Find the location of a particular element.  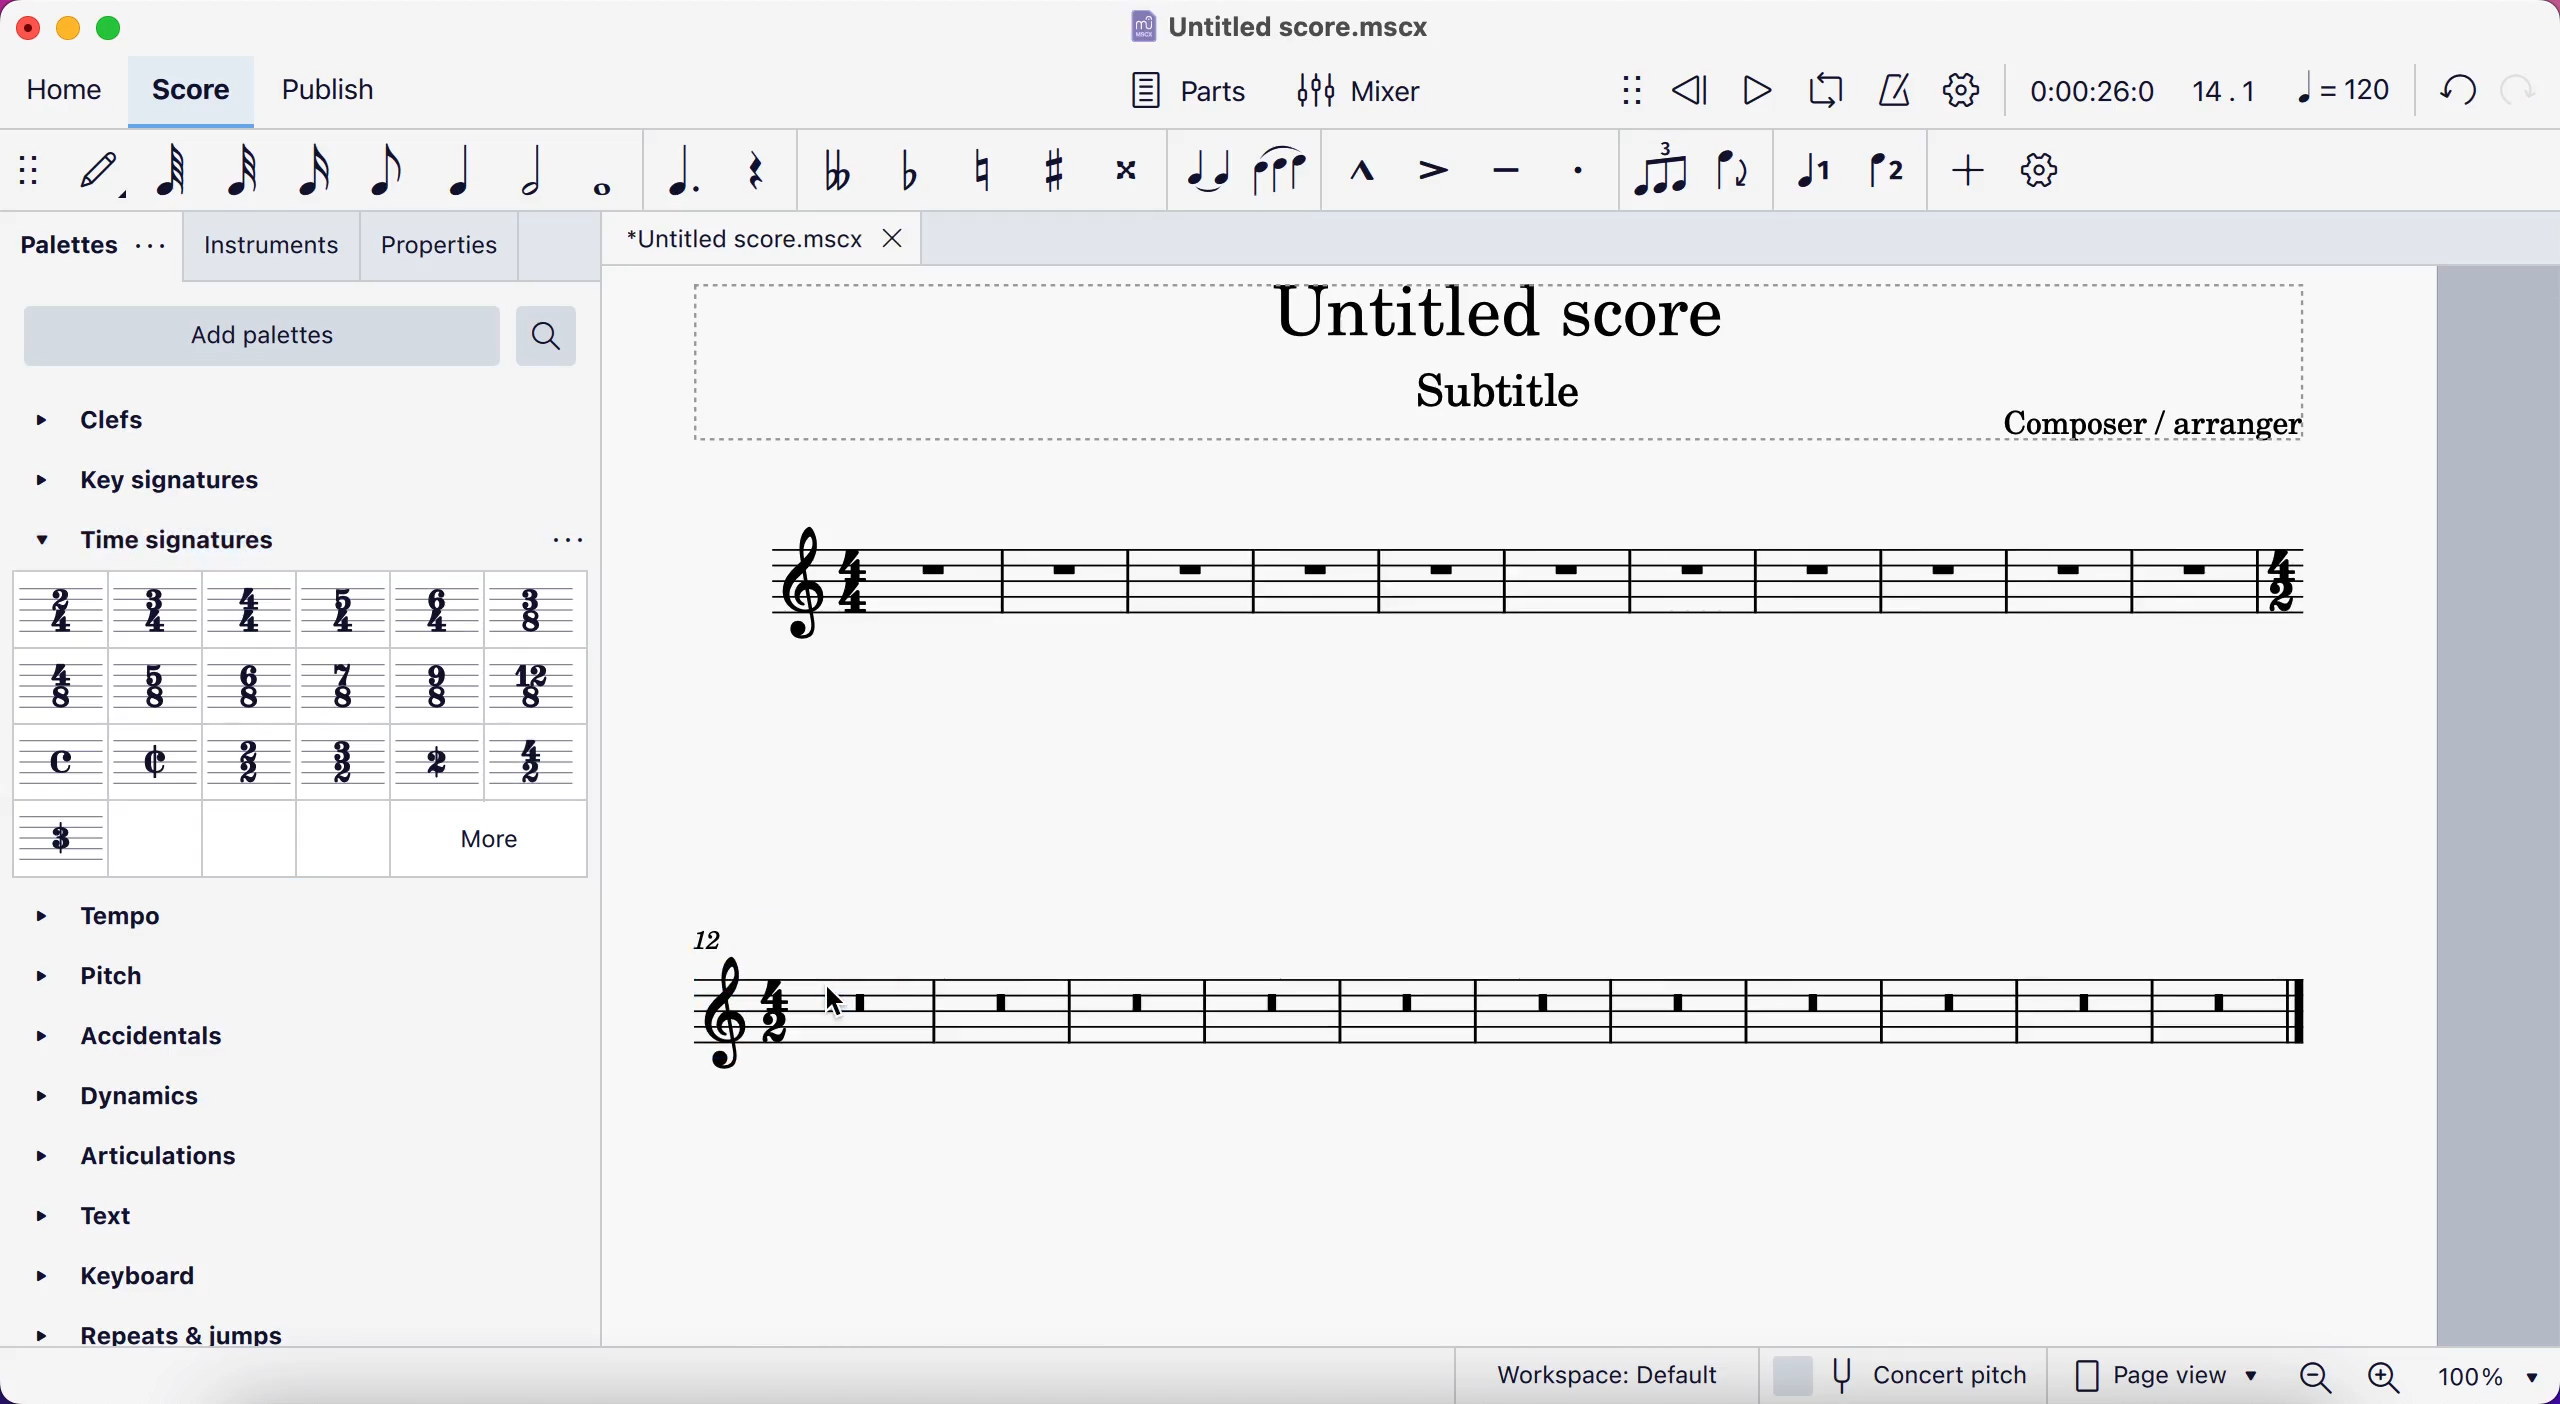

play is located at coordinates (1746, 91).